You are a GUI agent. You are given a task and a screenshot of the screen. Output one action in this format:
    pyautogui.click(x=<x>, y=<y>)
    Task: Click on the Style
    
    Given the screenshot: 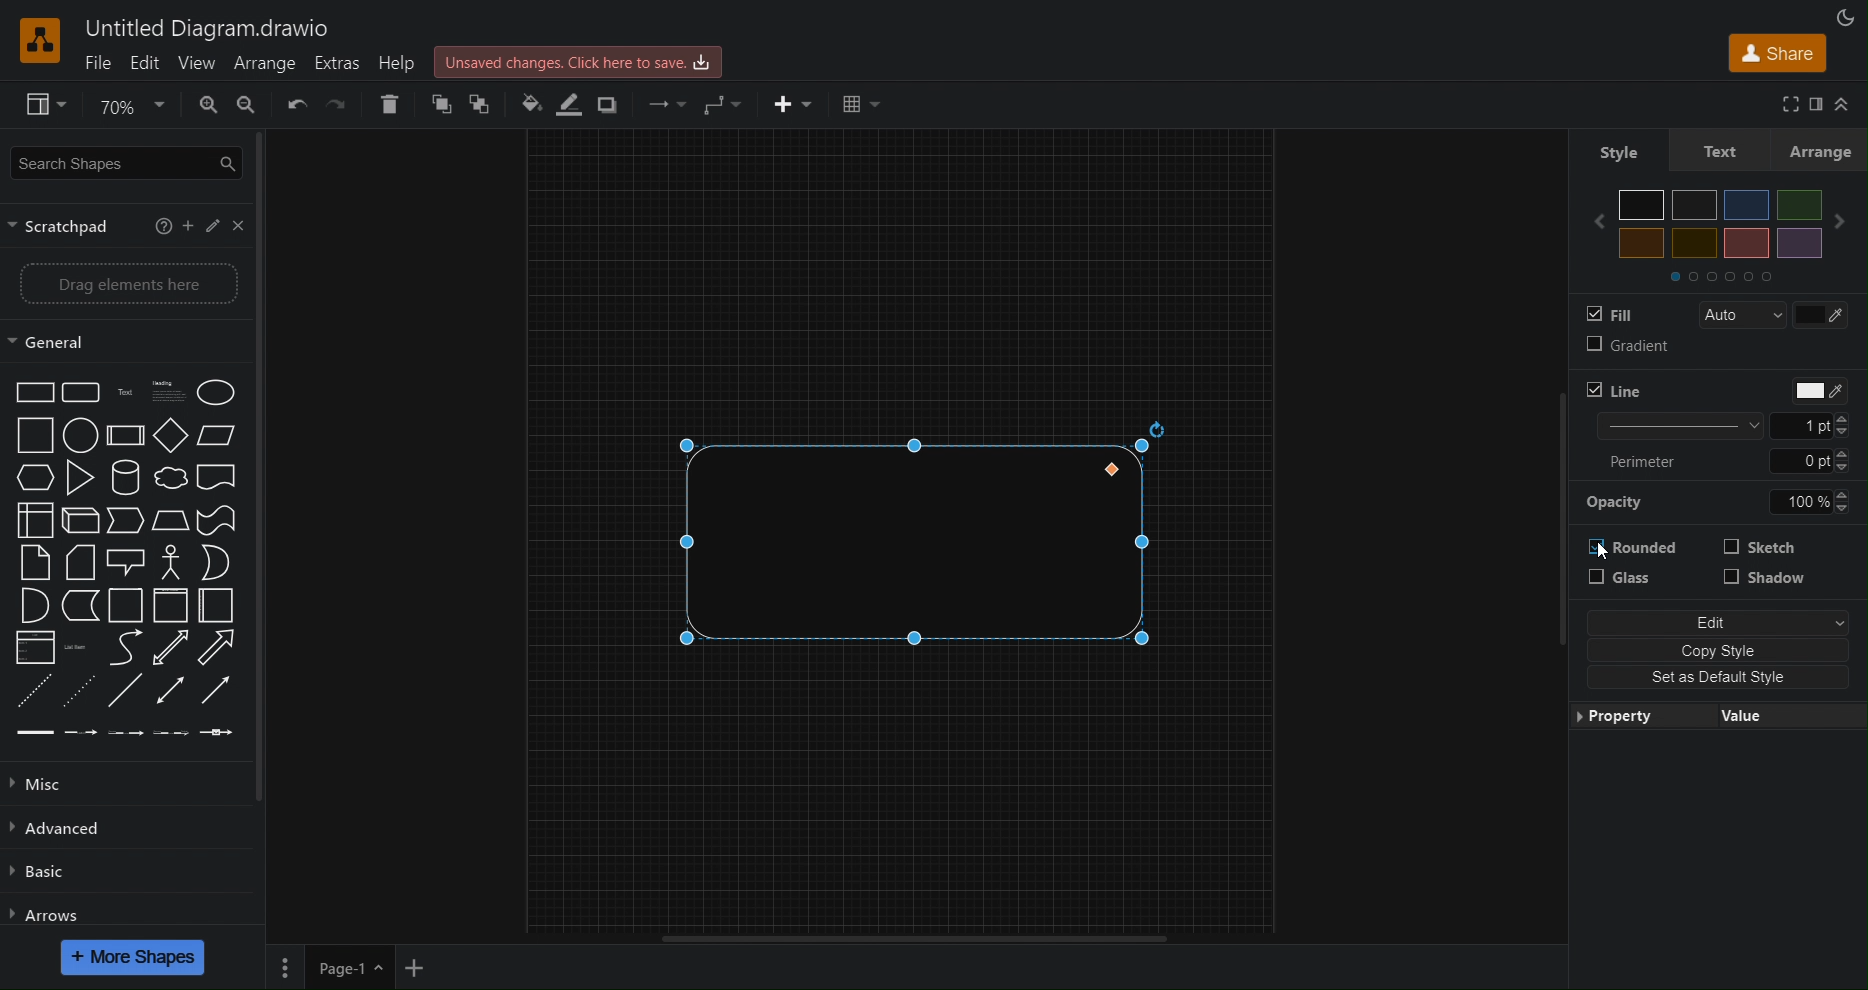 What is the action you would take?
    pyautogui.click(x=1616, y=153)
    